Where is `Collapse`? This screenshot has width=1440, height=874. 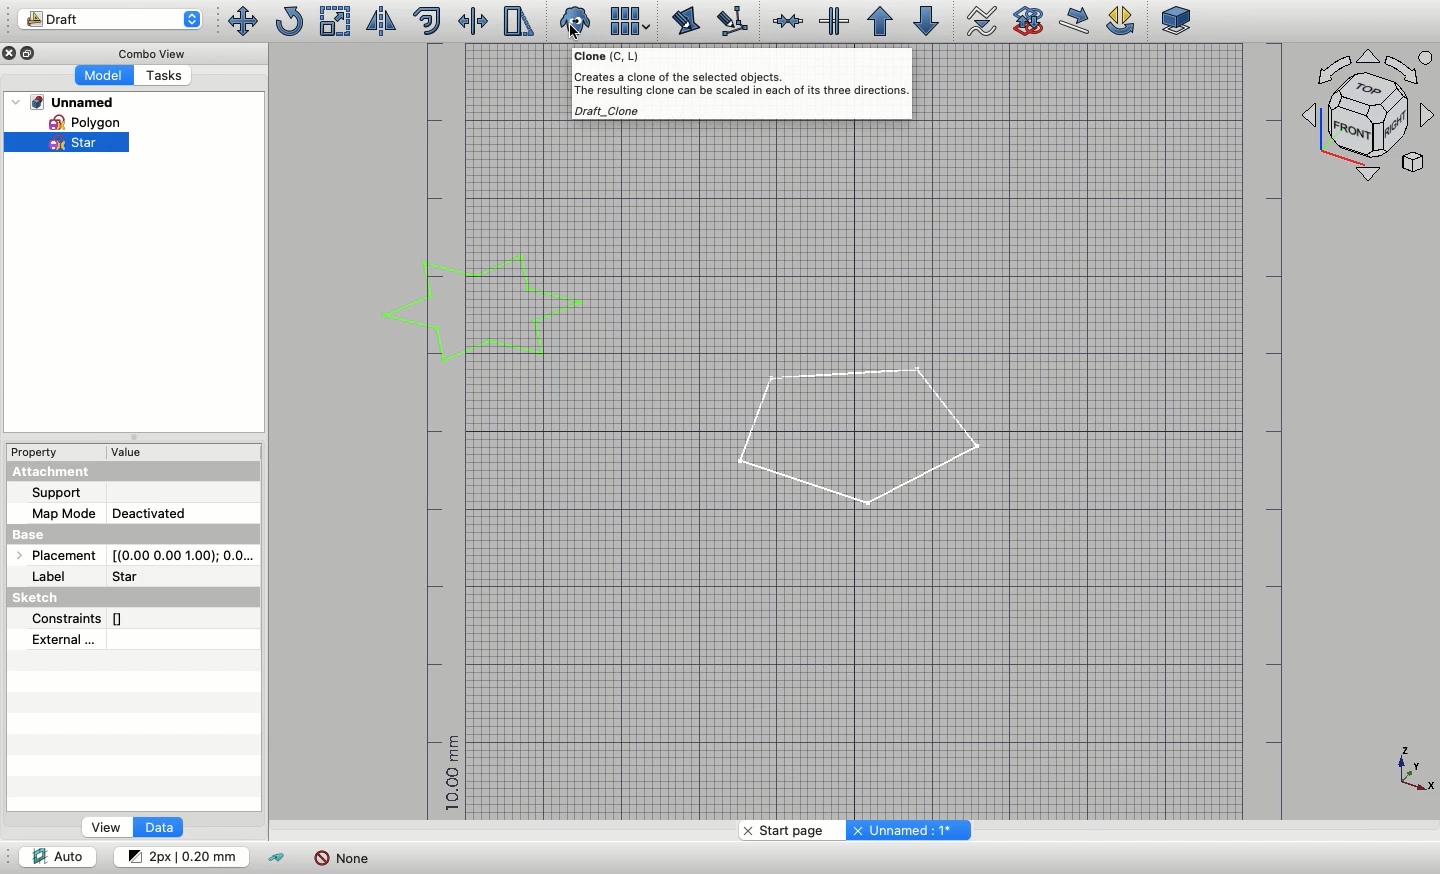
Collapse is located at coordinates (132, 437).